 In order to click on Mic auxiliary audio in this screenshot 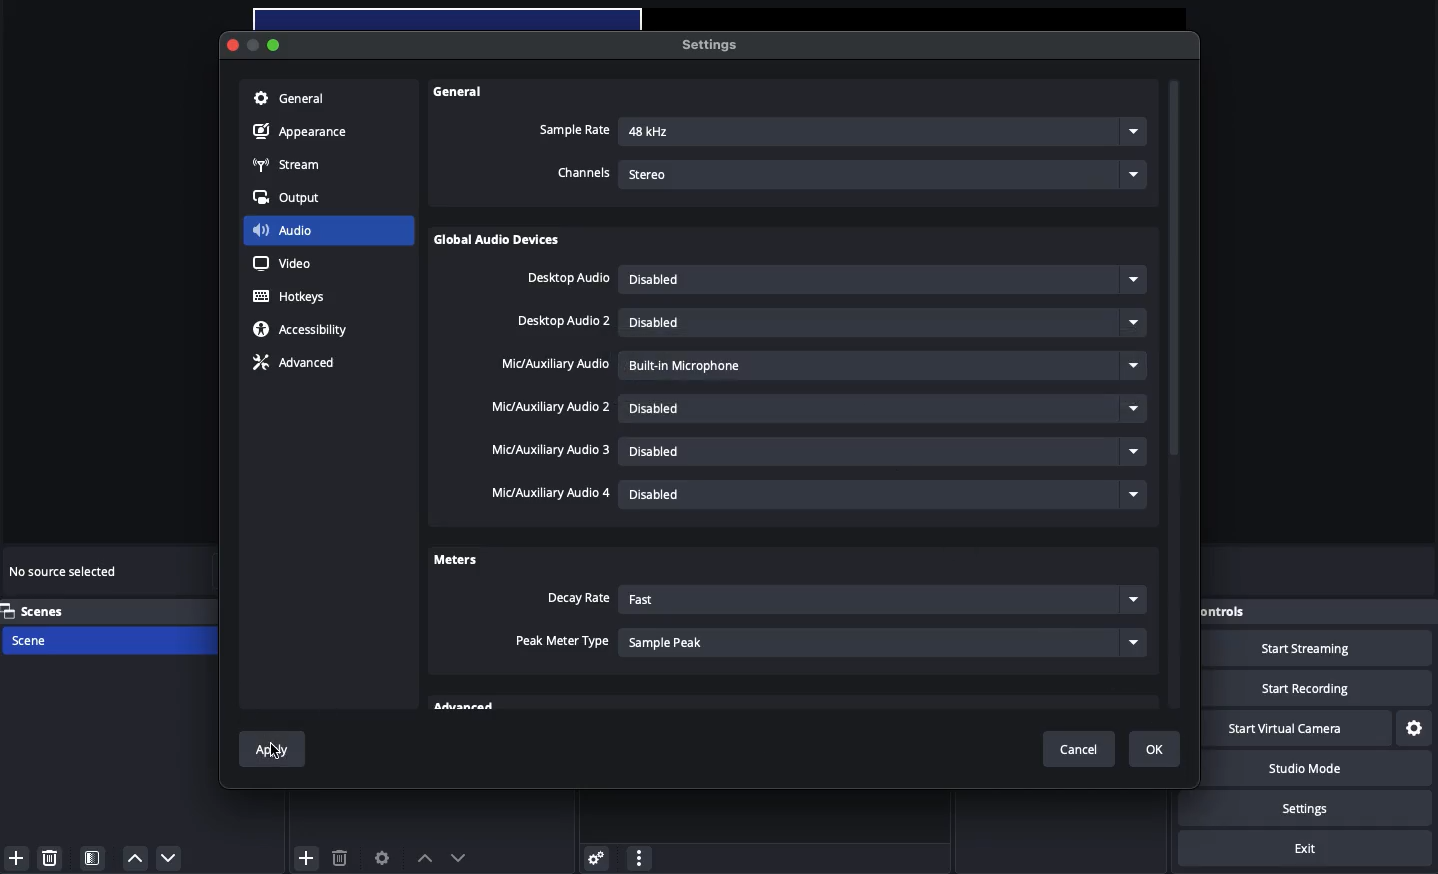, I will do `click(554, 365)`.